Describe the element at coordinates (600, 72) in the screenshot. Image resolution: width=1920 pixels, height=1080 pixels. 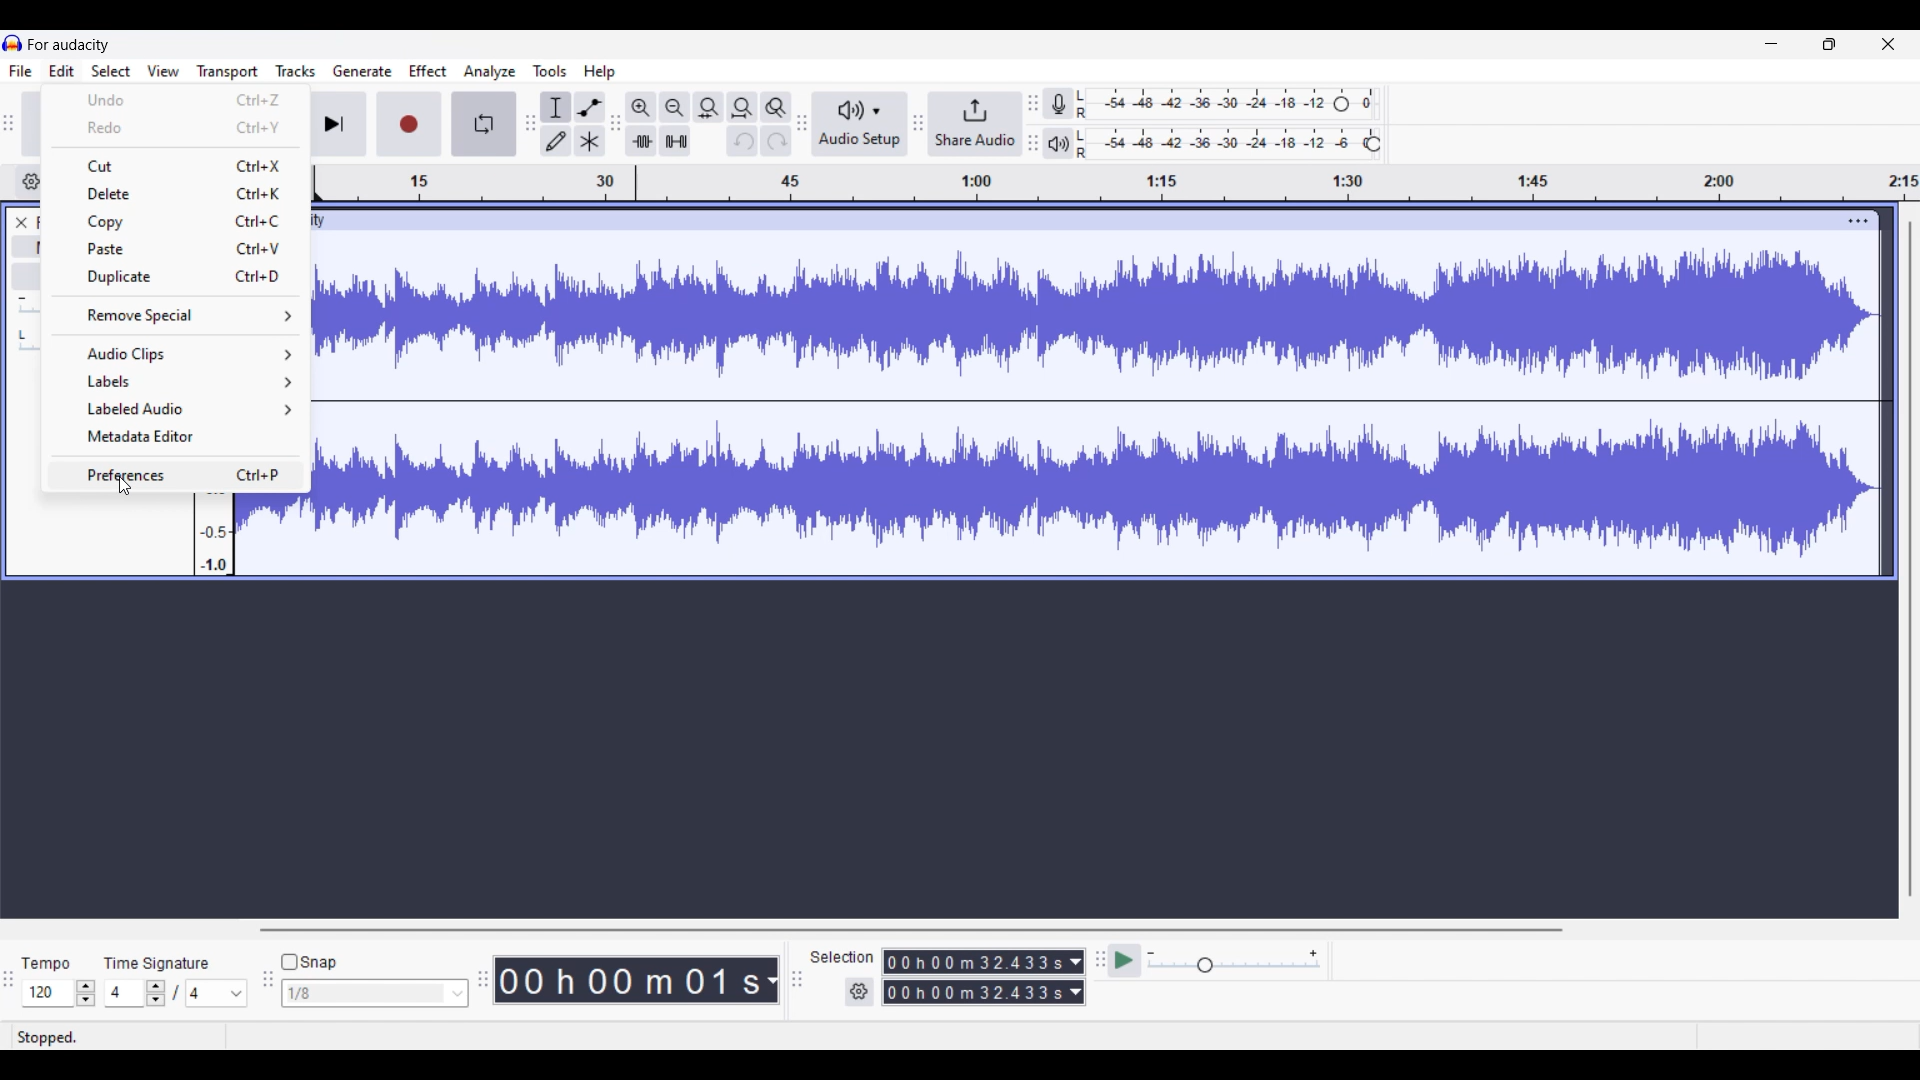
I see `Help menu` at that location.